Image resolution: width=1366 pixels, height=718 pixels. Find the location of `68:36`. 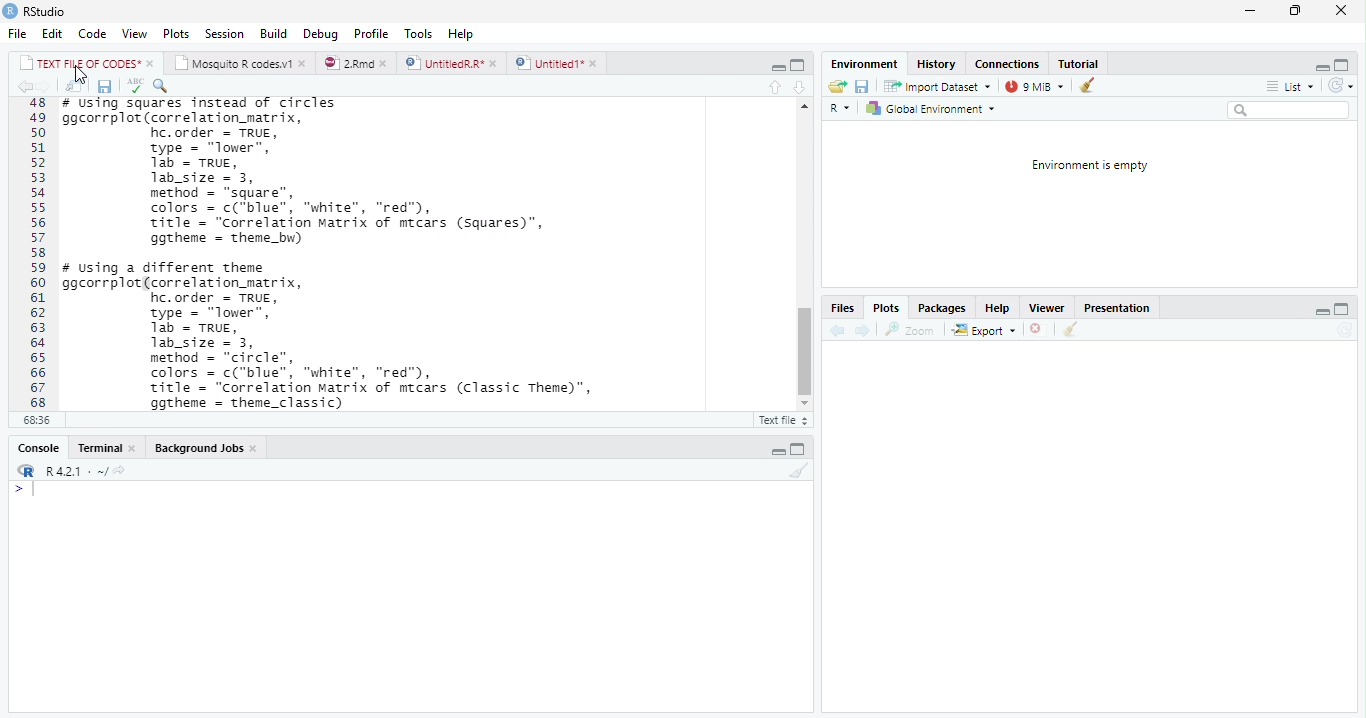

68:36 is located at coordinates (35, 422).